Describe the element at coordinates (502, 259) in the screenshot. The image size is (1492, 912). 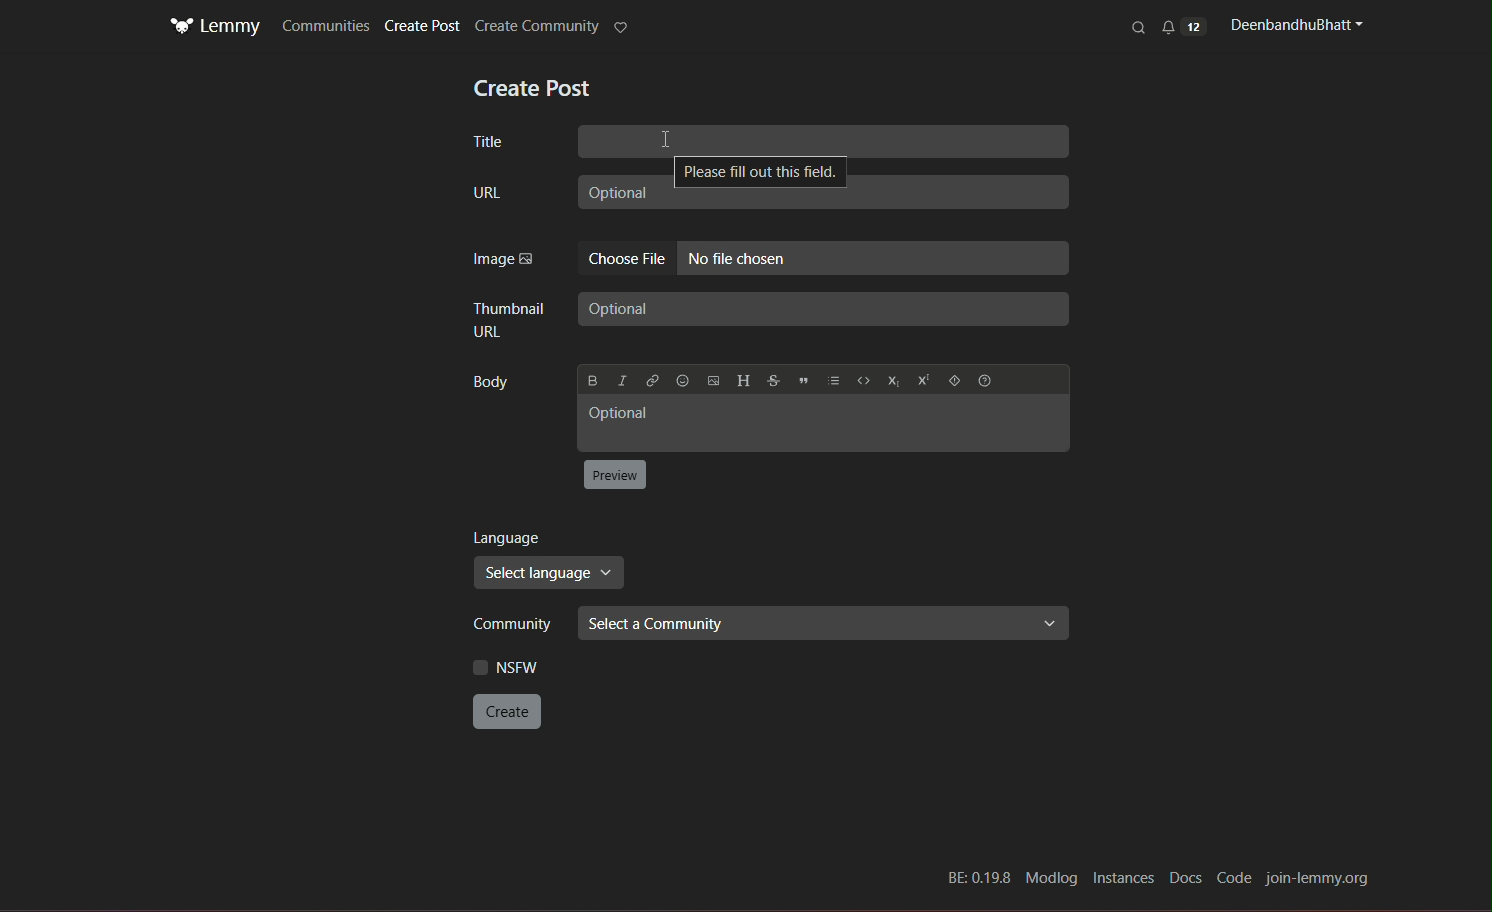
I see `Image` at that location.